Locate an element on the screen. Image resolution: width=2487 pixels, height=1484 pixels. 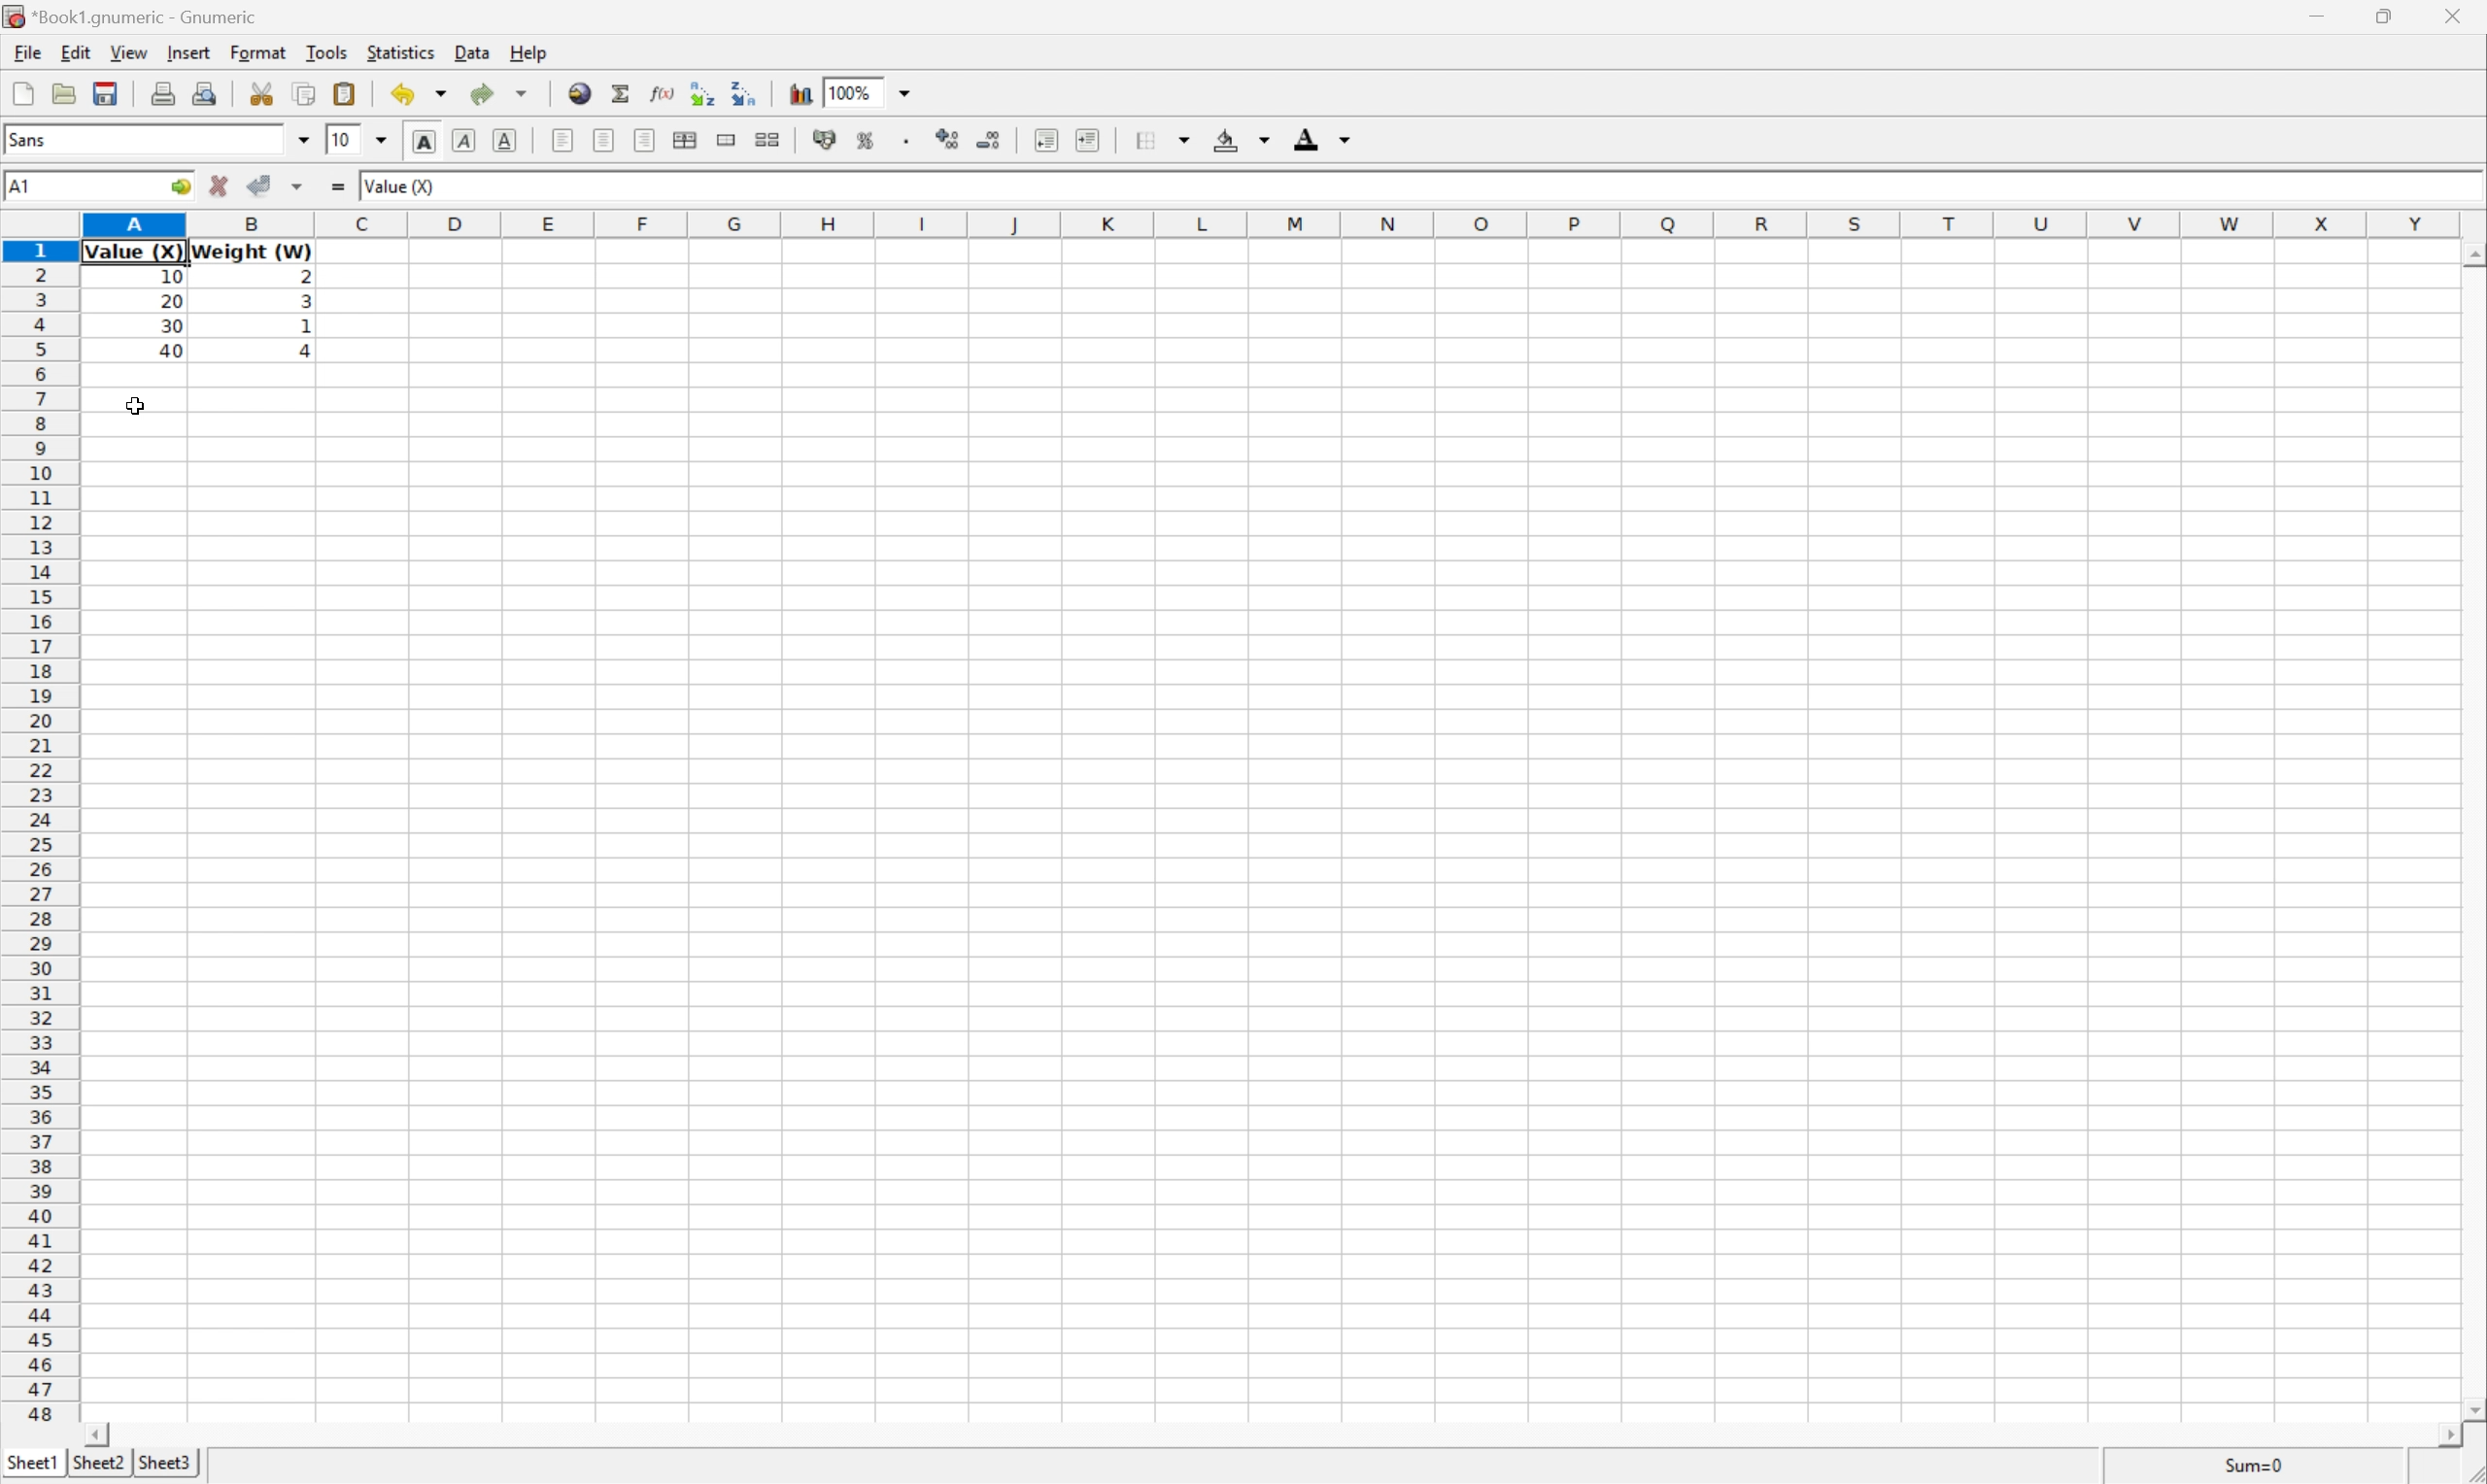
Sum in current cell is located at coordinates (620, 92).